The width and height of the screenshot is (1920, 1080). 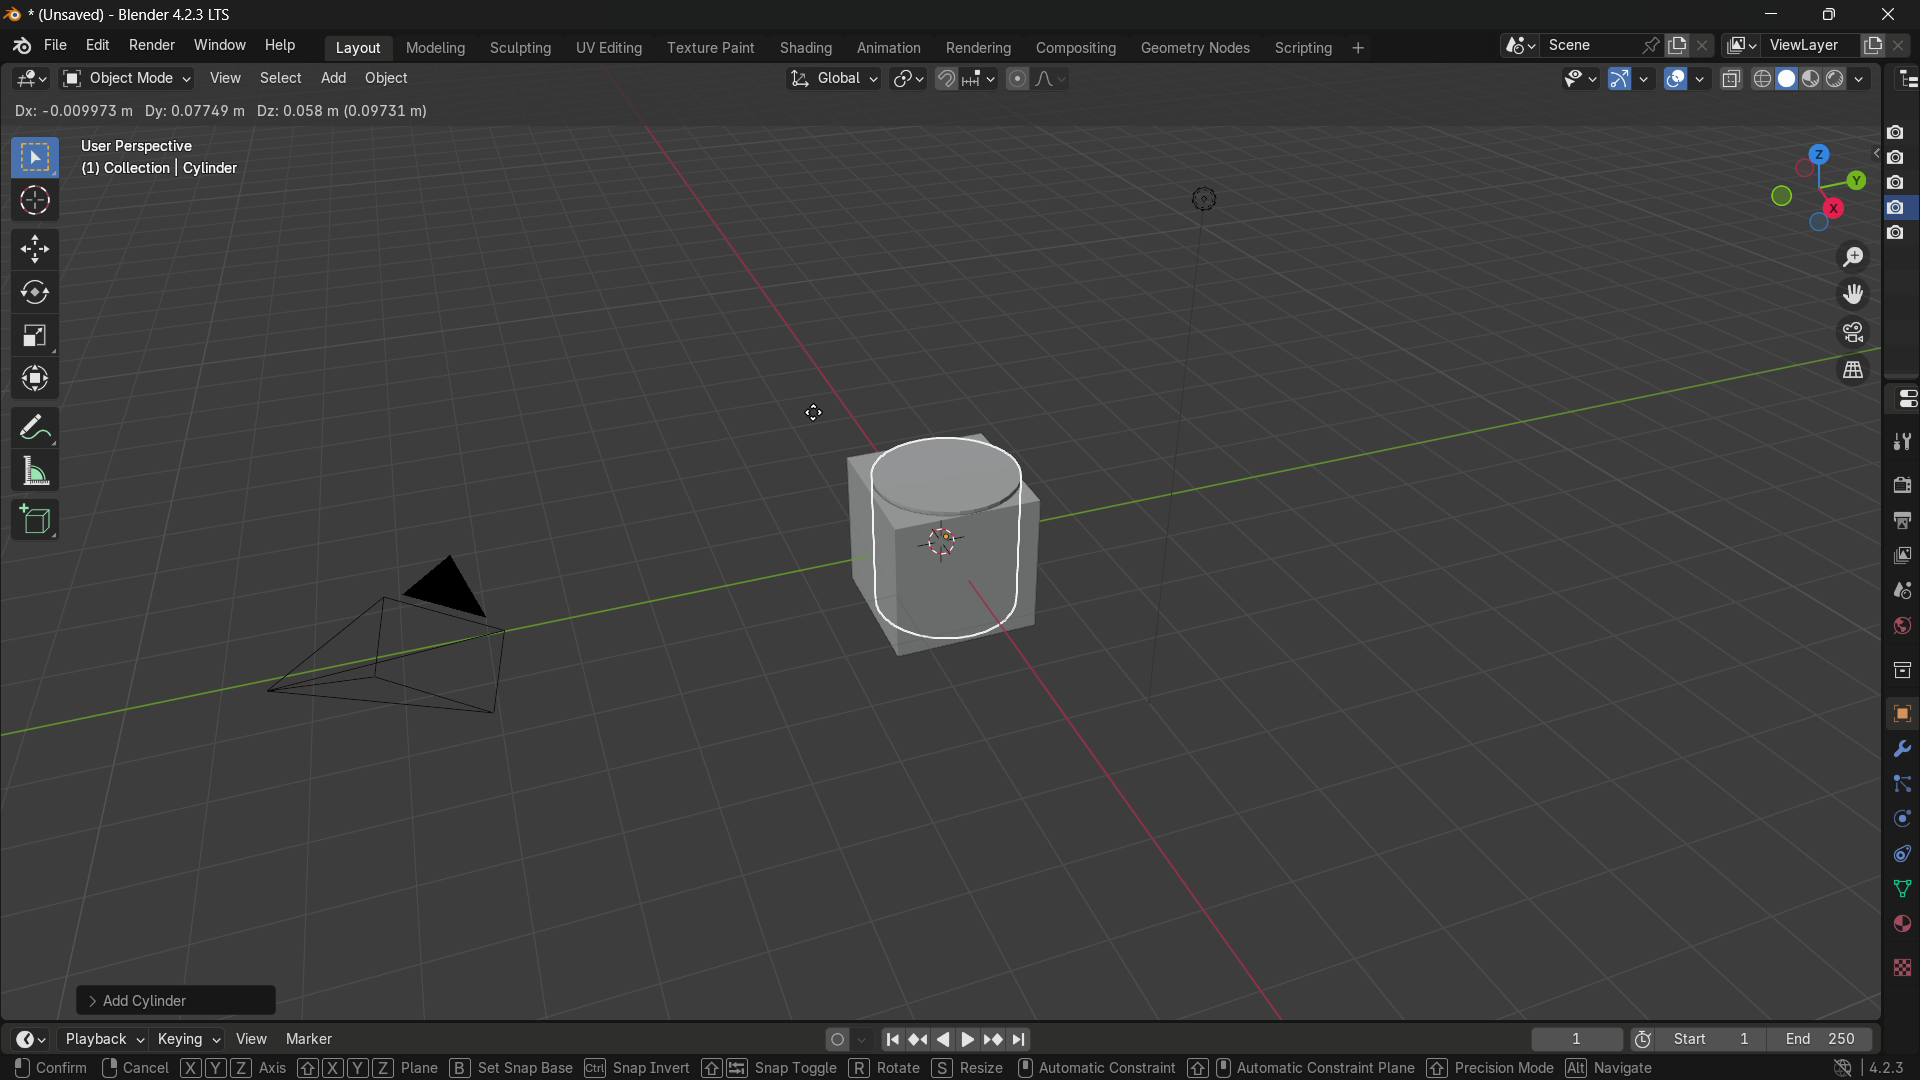 What do you see at coordinates (1643, 78) in the screenshot?
I see `gizmos` at bounding box center [1643, 78].